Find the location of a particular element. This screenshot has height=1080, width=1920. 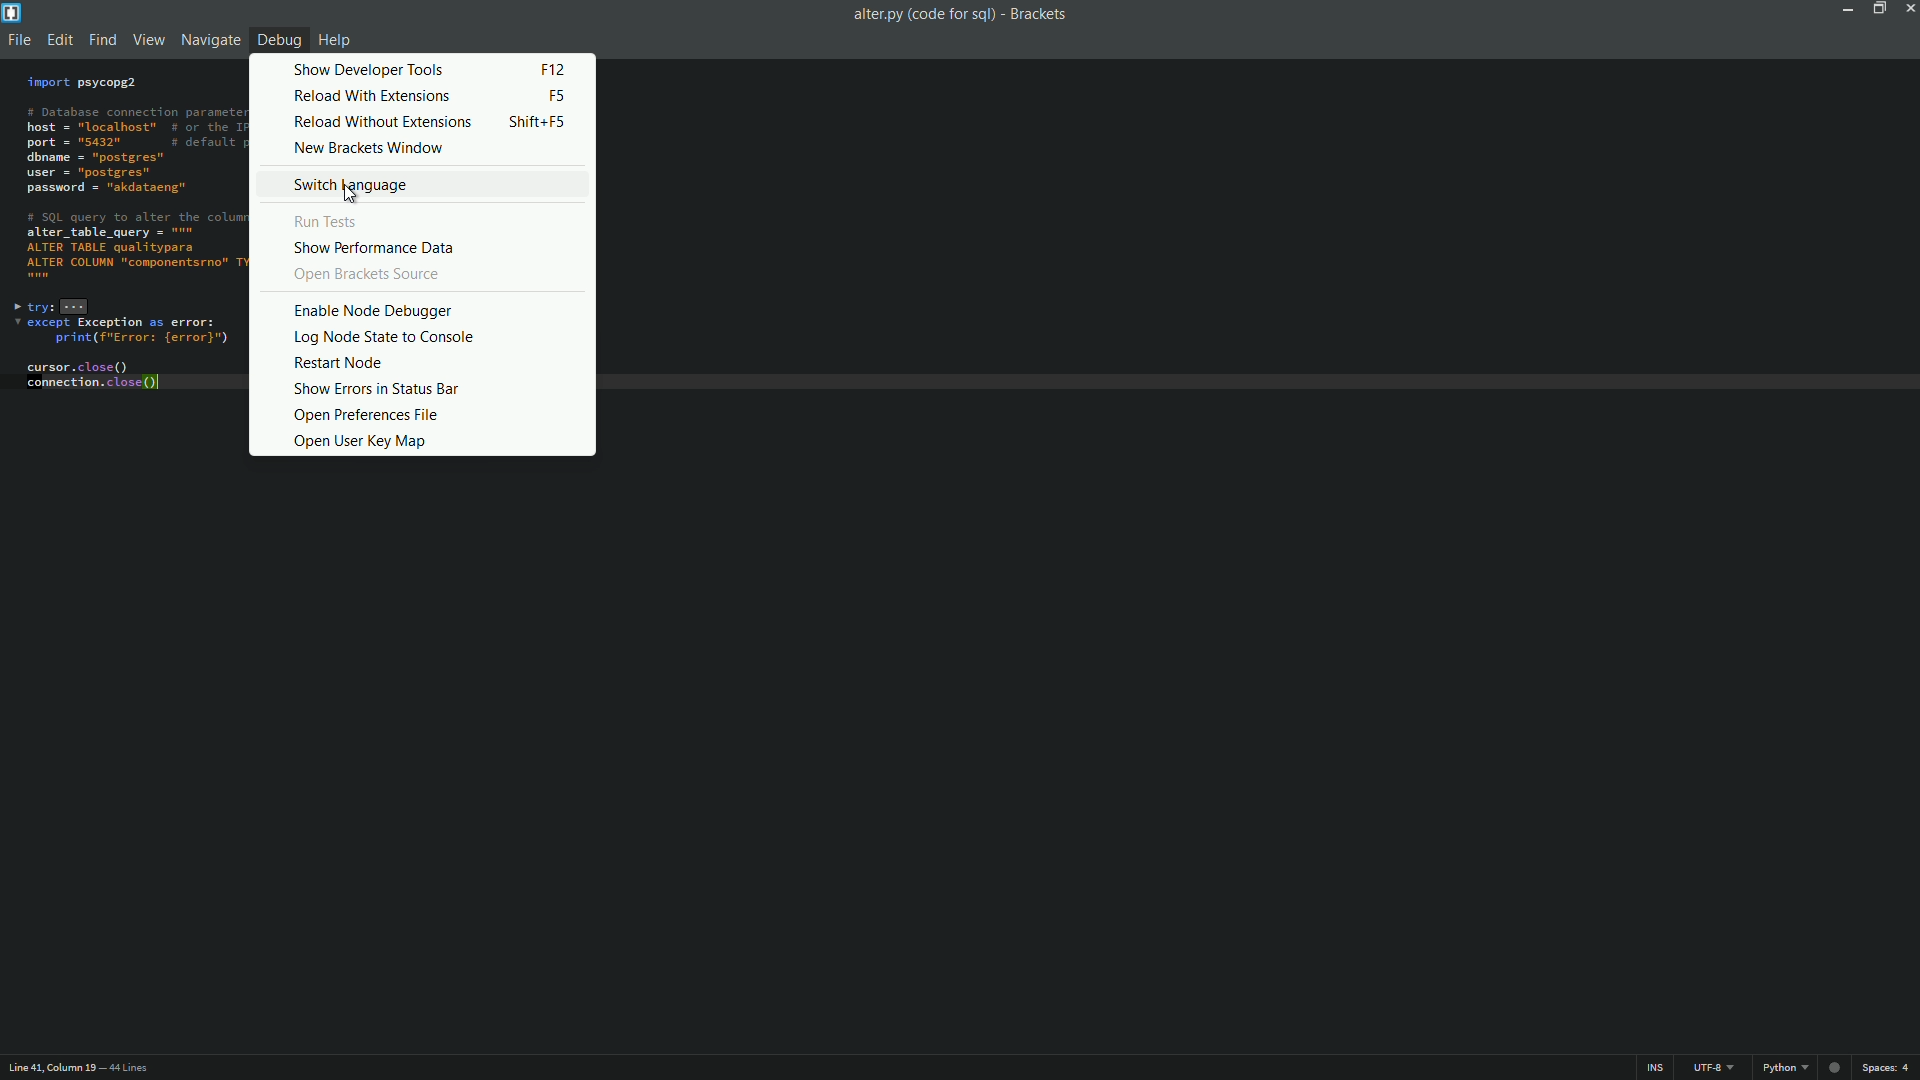

switch language is located at coordinates (350, 187).